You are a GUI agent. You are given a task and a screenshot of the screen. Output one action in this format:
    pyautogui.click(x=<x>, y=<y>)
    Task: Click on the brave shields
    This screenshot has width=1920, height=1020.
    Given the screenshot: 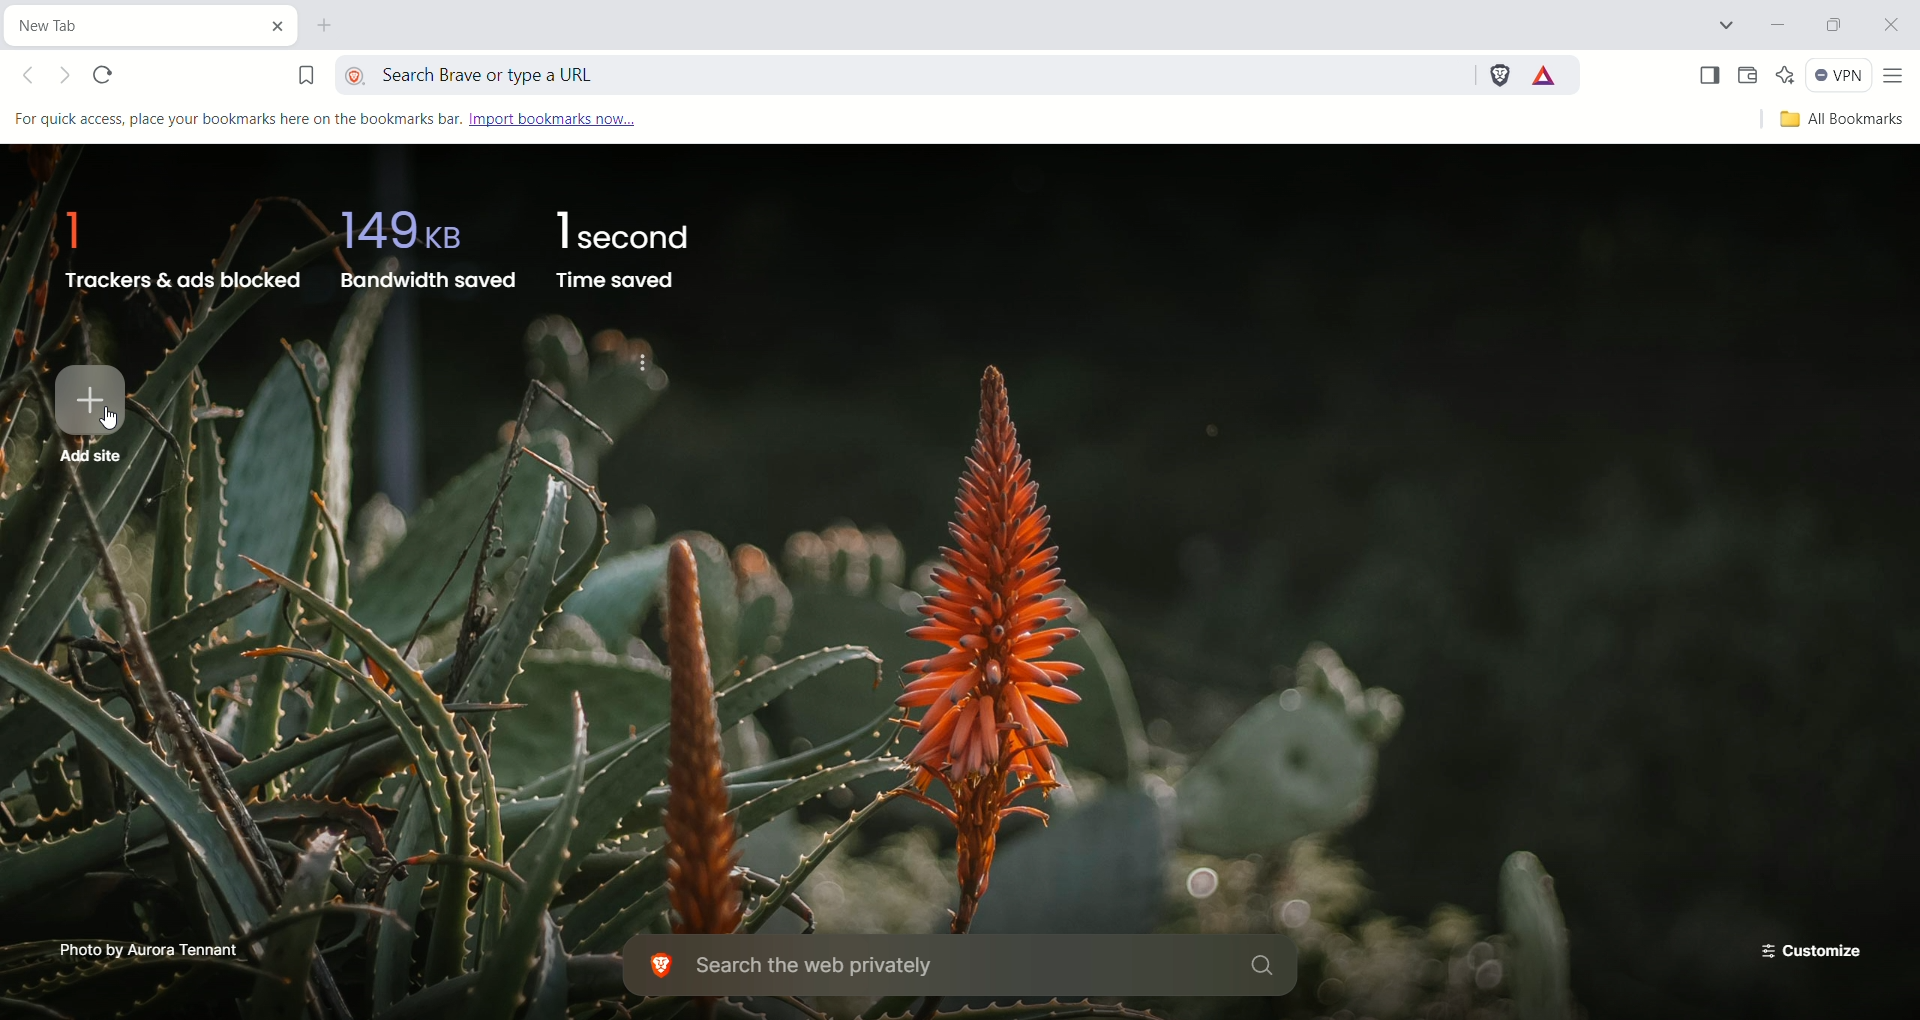 What is the action you would take?
    pyautogui.click(x=1498, y=72)
    